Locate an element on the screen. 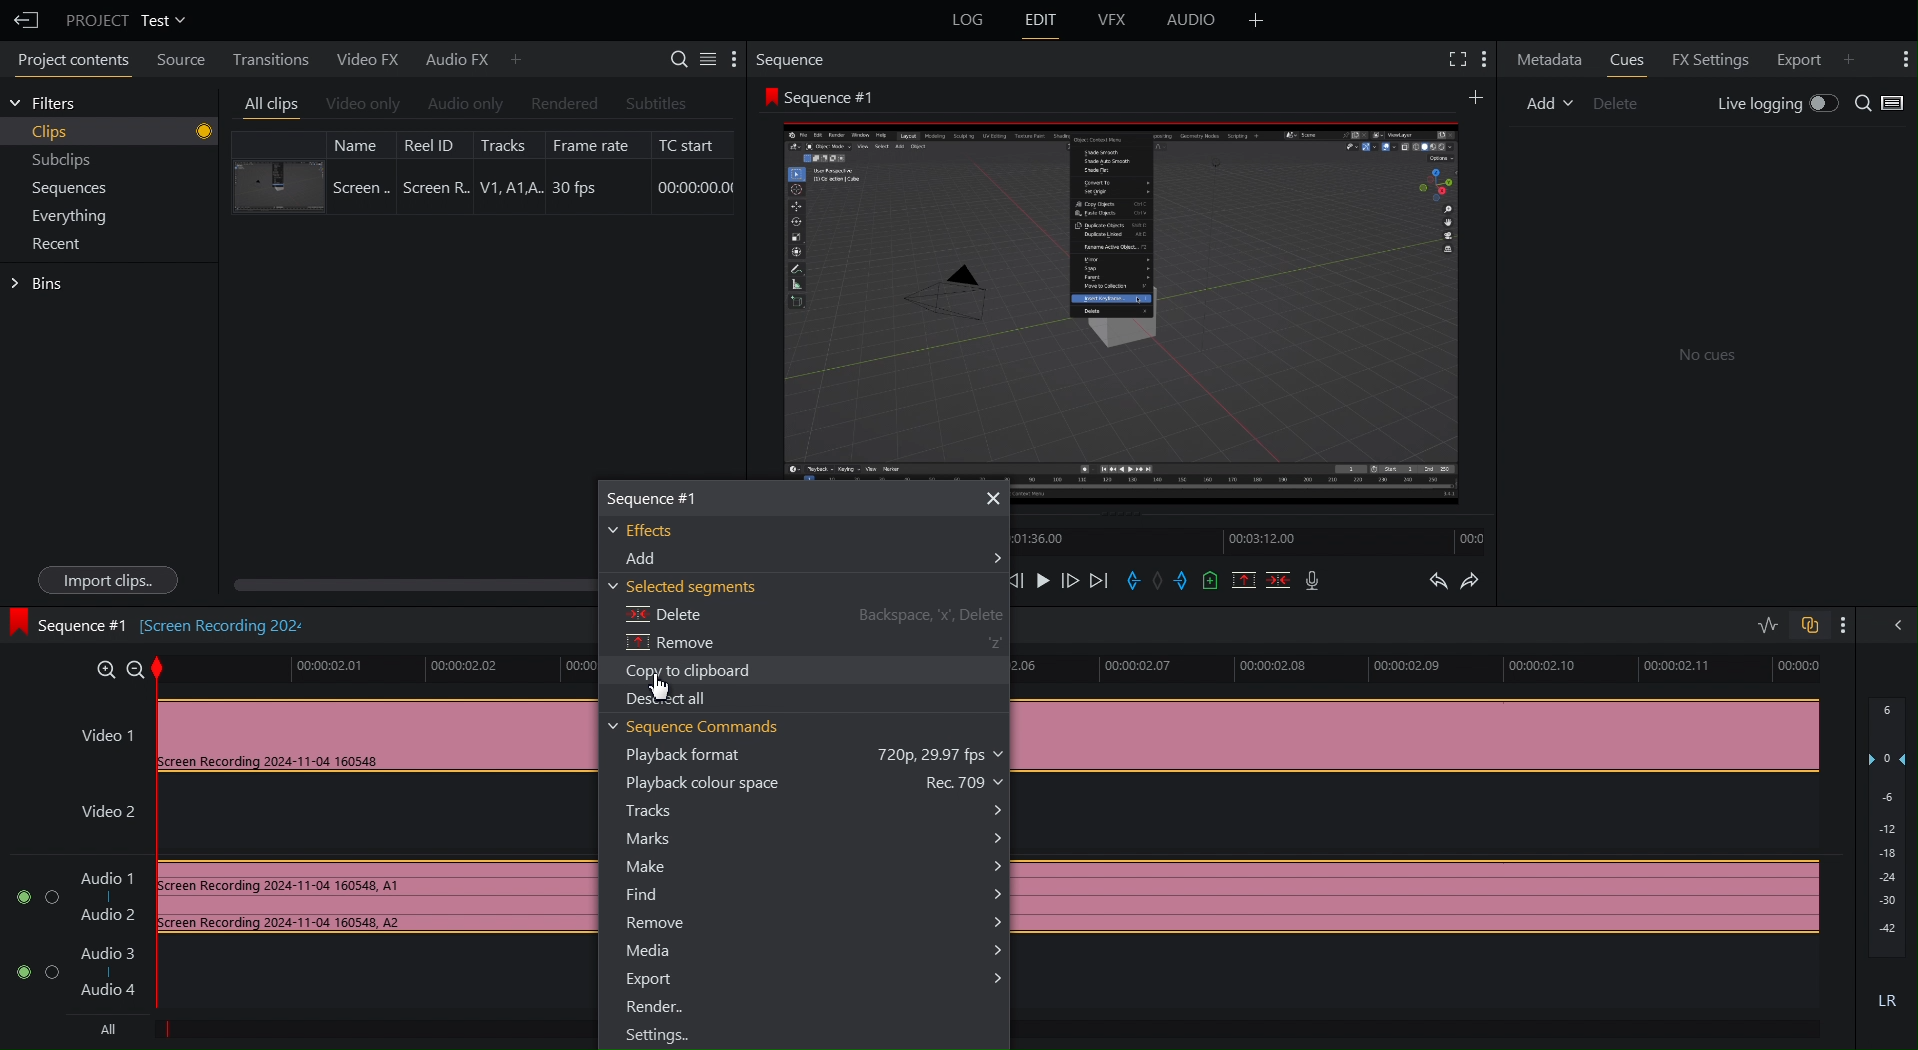 The height and width of the screenshot is (1050, 1918). Copy to clipboard is located at coordinates (692, 670).